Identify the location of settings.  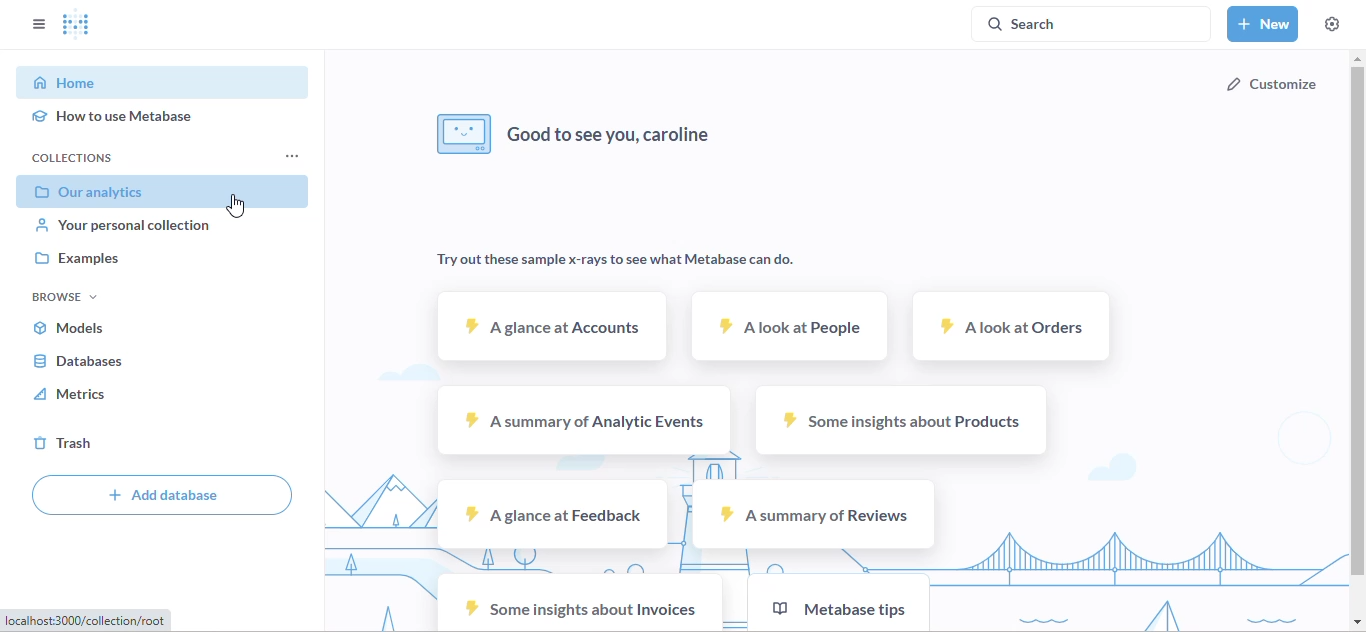
(1332, 24).